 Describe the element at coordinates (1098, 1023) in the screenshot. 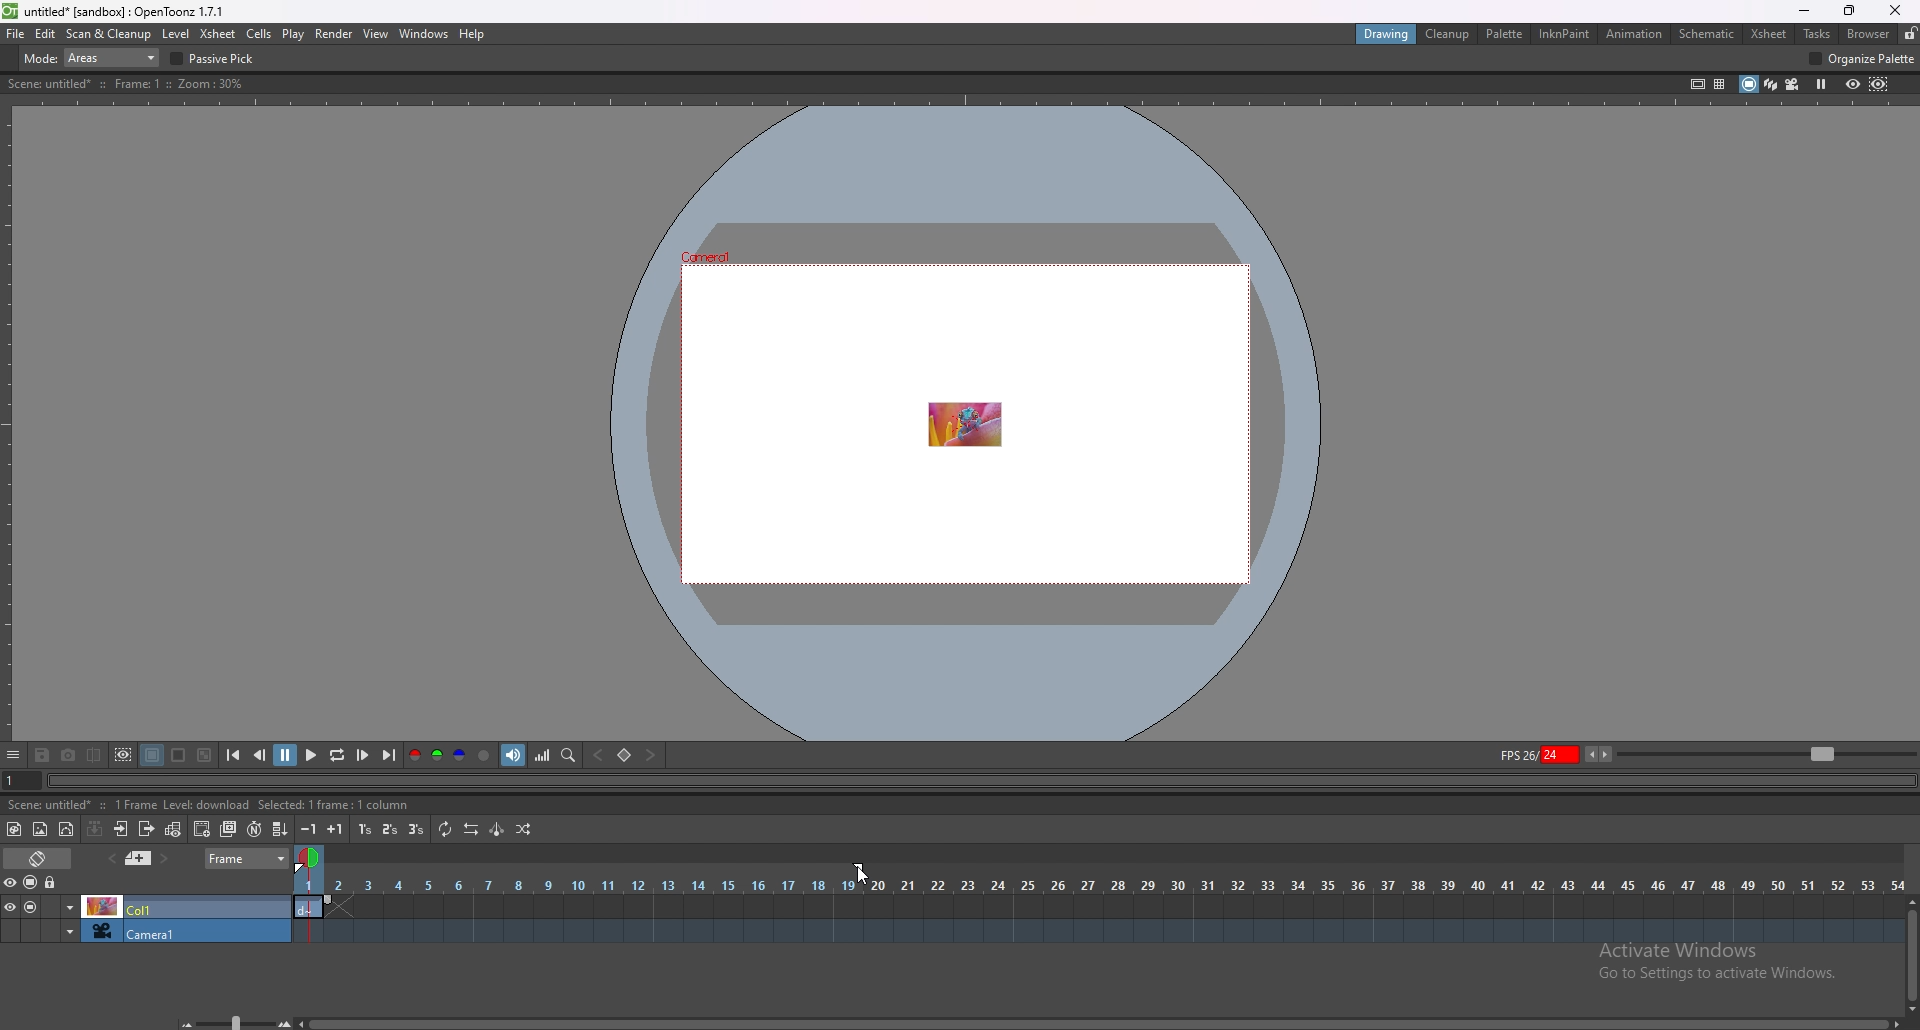

I see `scroll bar` at that location.